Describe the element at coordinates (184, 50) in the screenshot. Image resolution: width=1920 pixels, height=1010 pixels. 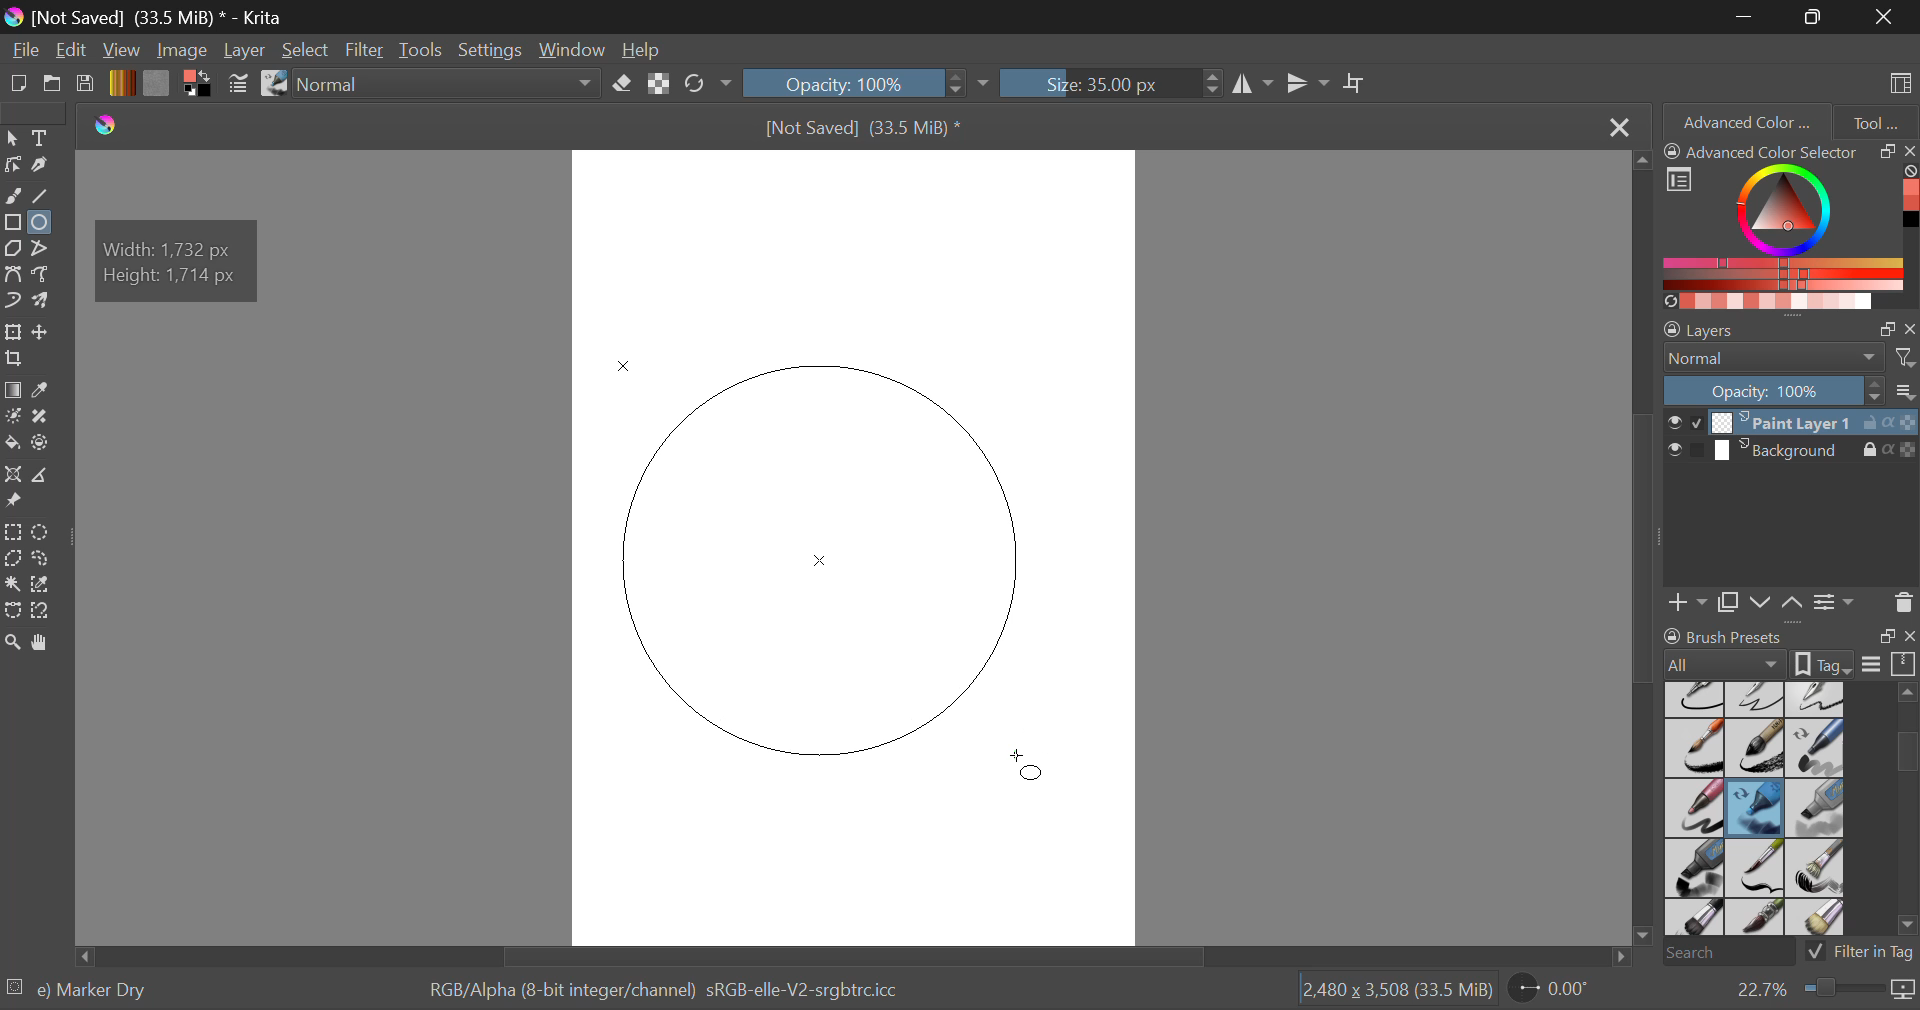
I see `Image` at that location.